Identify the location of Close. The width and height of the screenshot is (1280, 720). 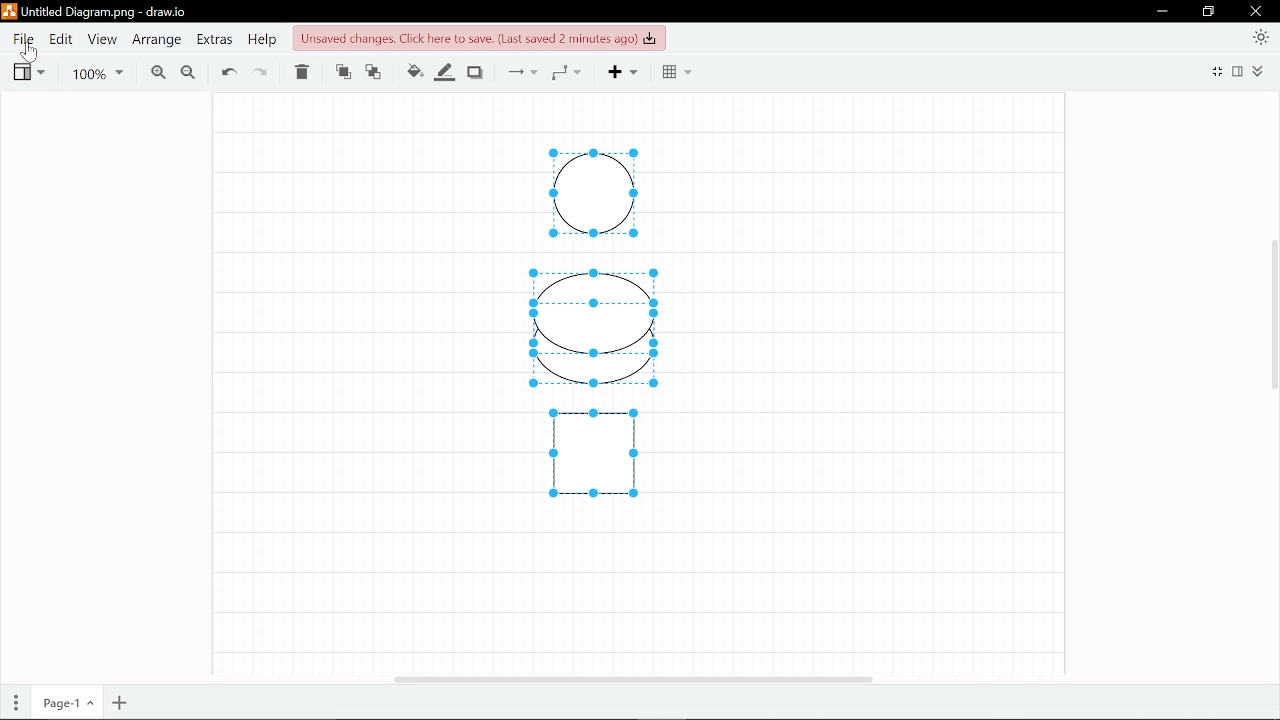
(1257, 12).